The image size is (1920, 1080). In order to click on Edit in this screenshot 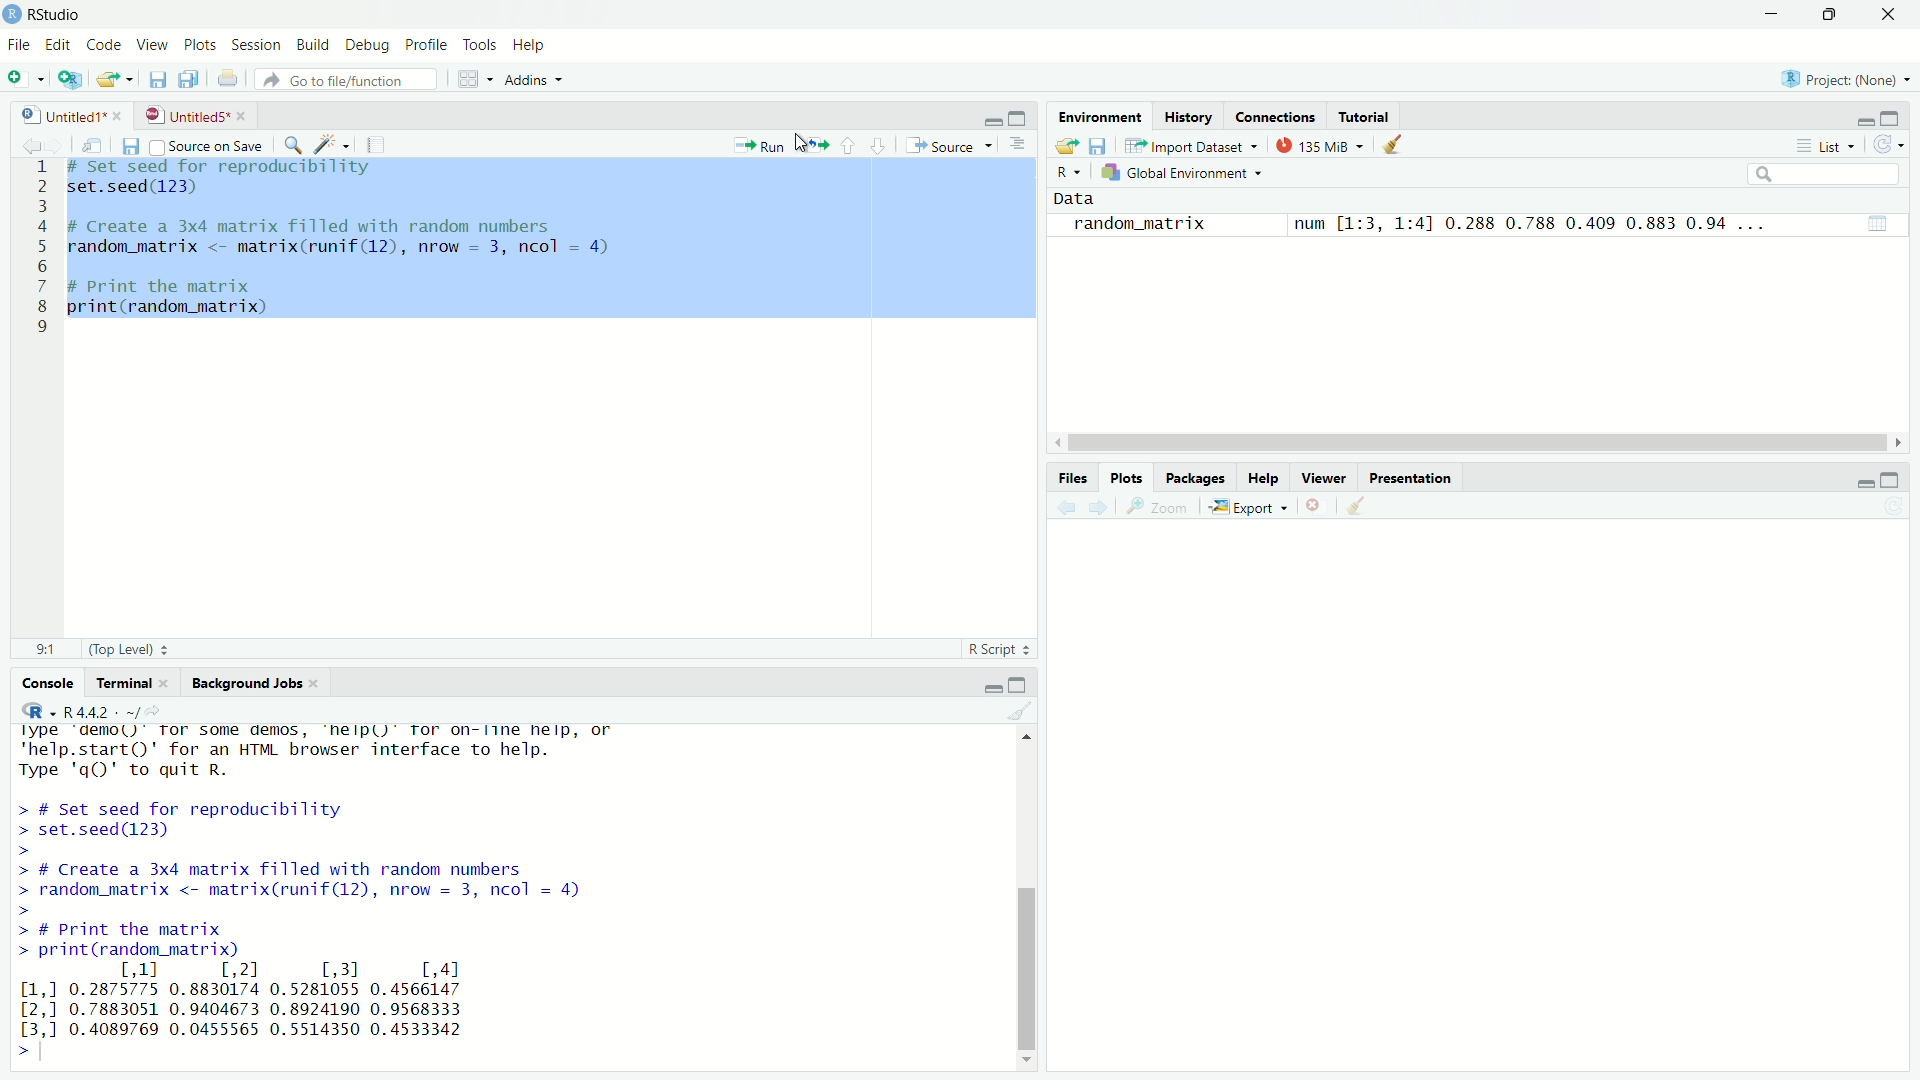, I will do `click(60, 47)`.